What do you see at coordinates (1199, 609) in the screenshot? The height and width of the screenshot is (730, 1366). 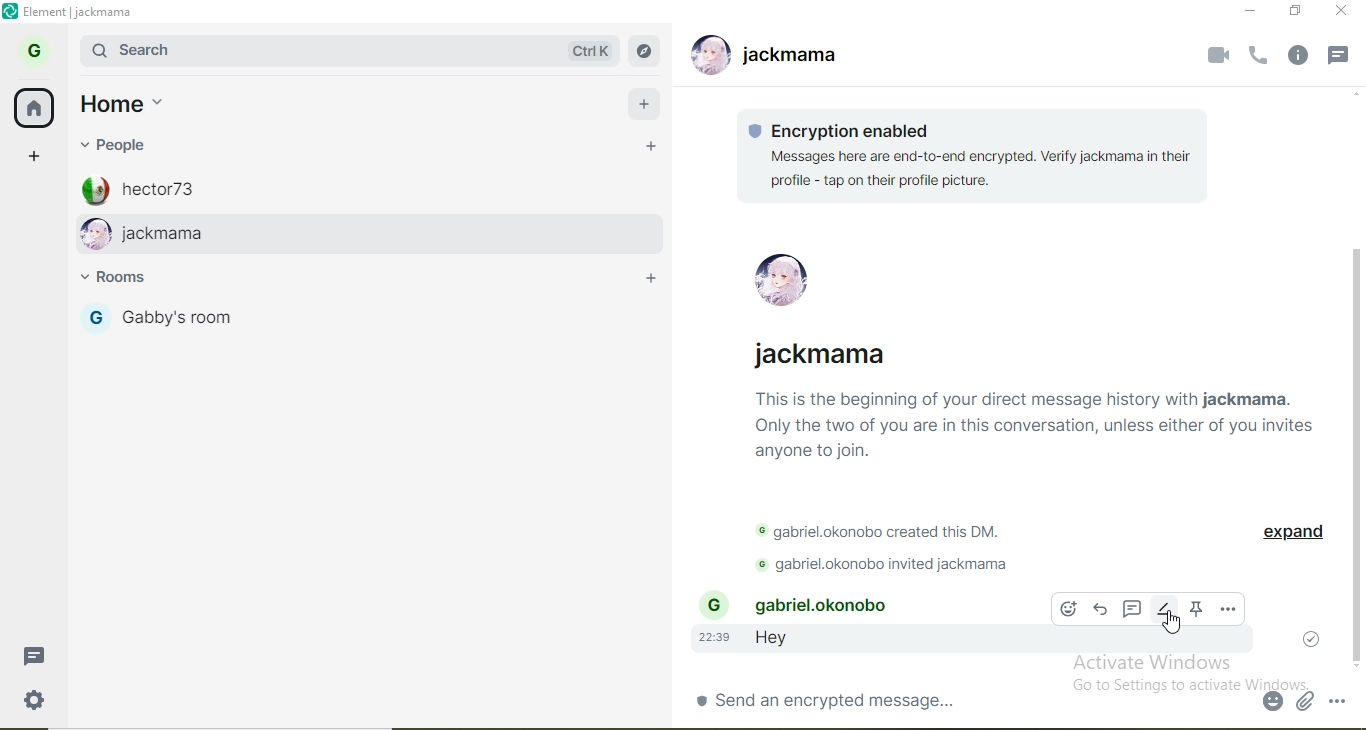 I see `pin` at bounding box center [1199, 609].